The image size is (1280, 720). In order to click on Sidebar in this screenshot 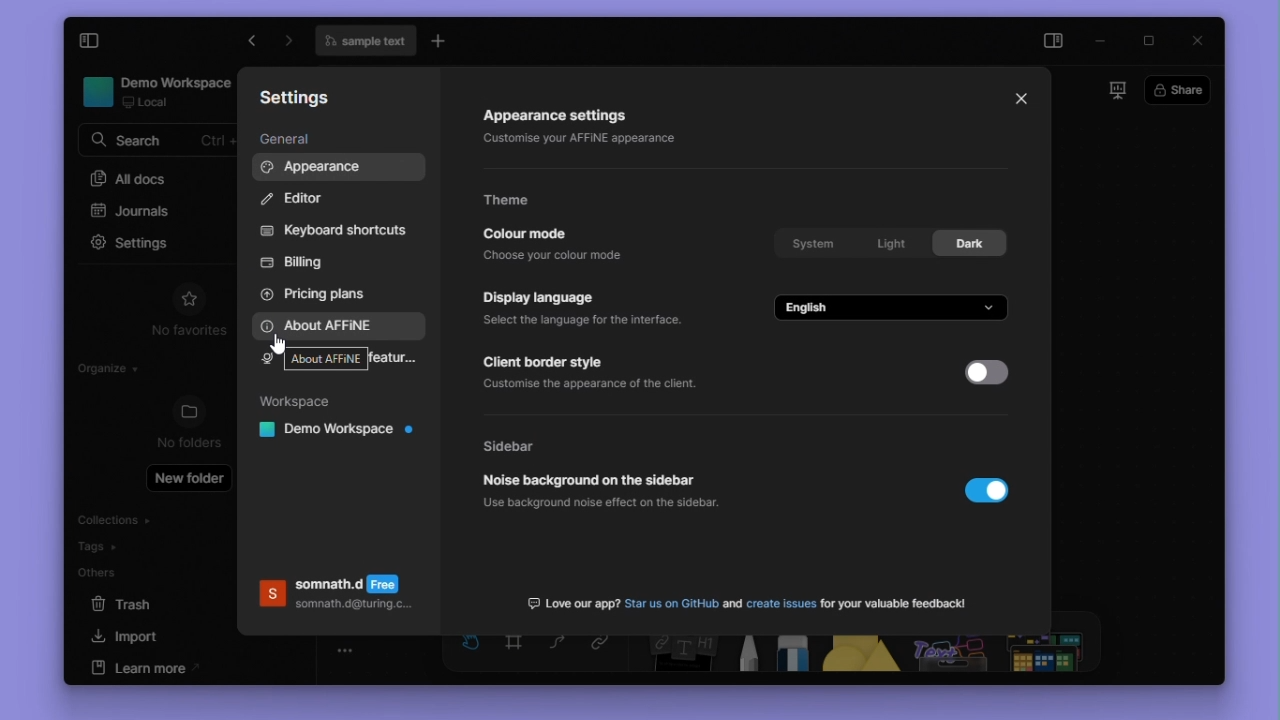, I will do `click(539, 444)`.